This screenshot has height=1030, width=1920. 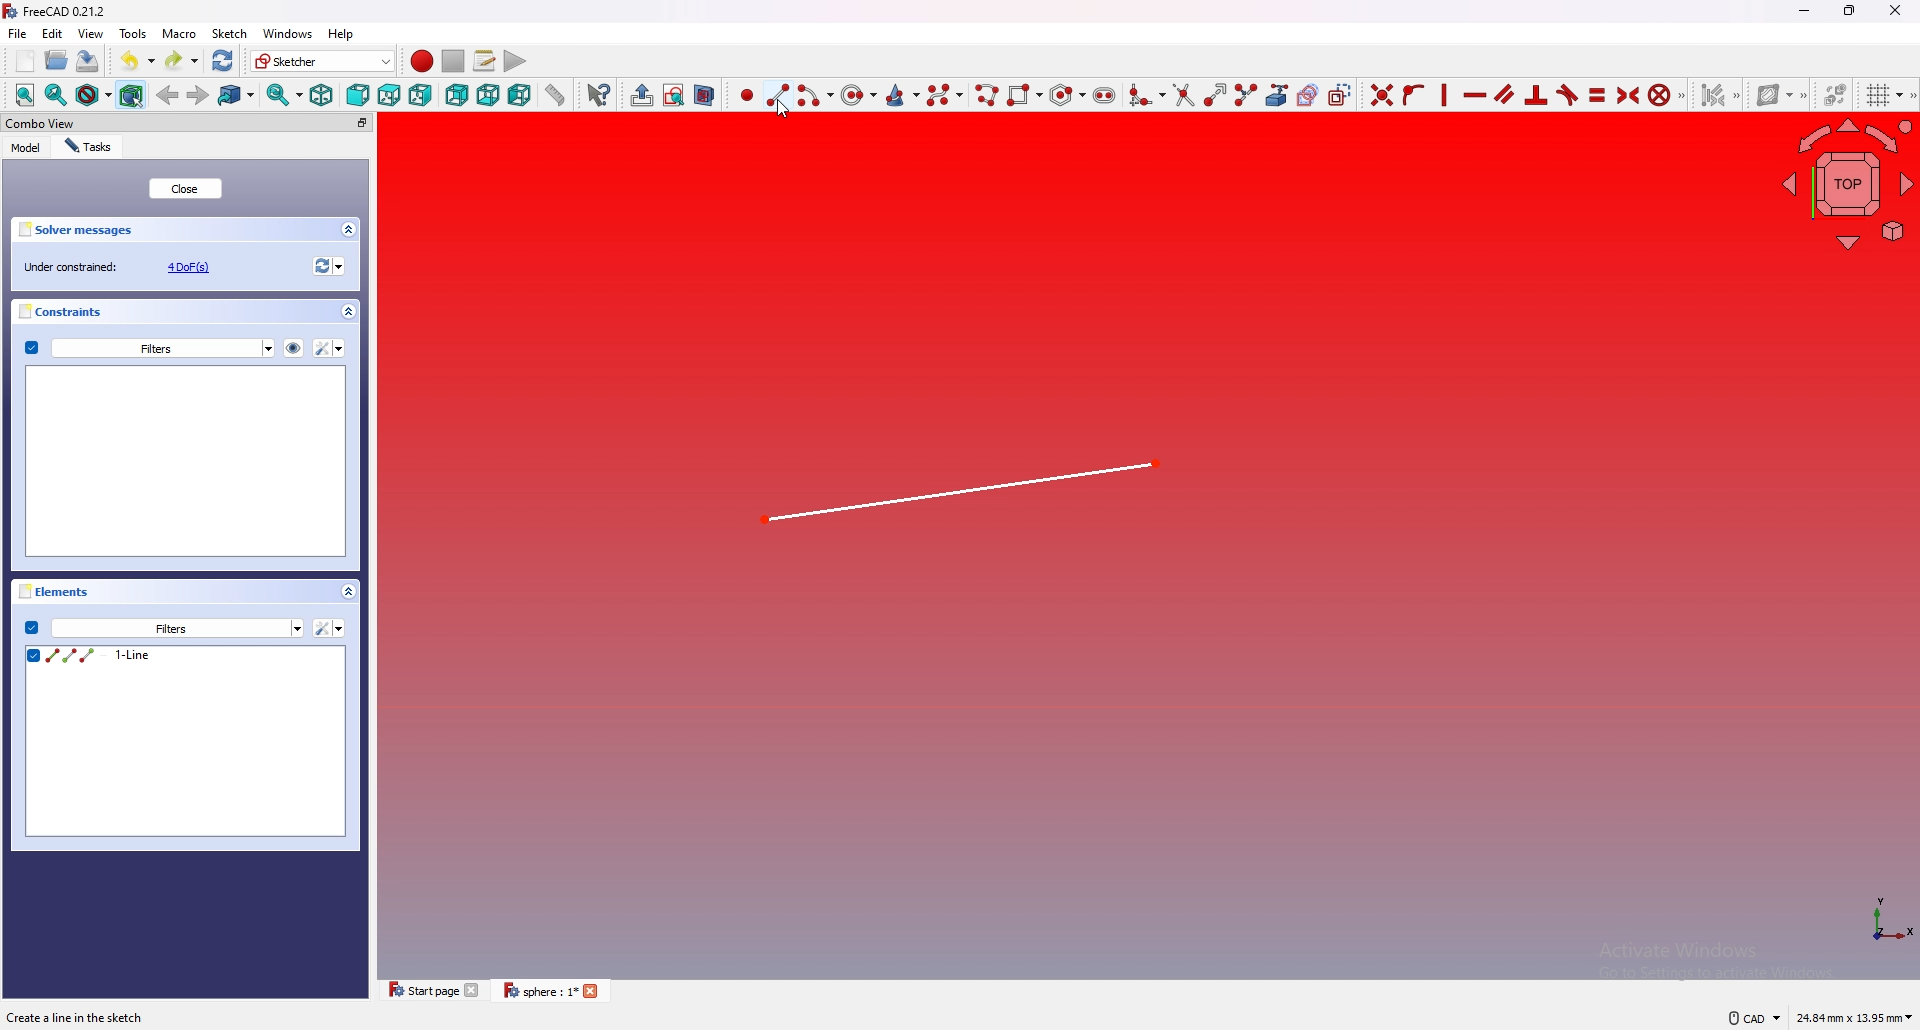 I want to click on Refresh, so click(x=223, y=59).